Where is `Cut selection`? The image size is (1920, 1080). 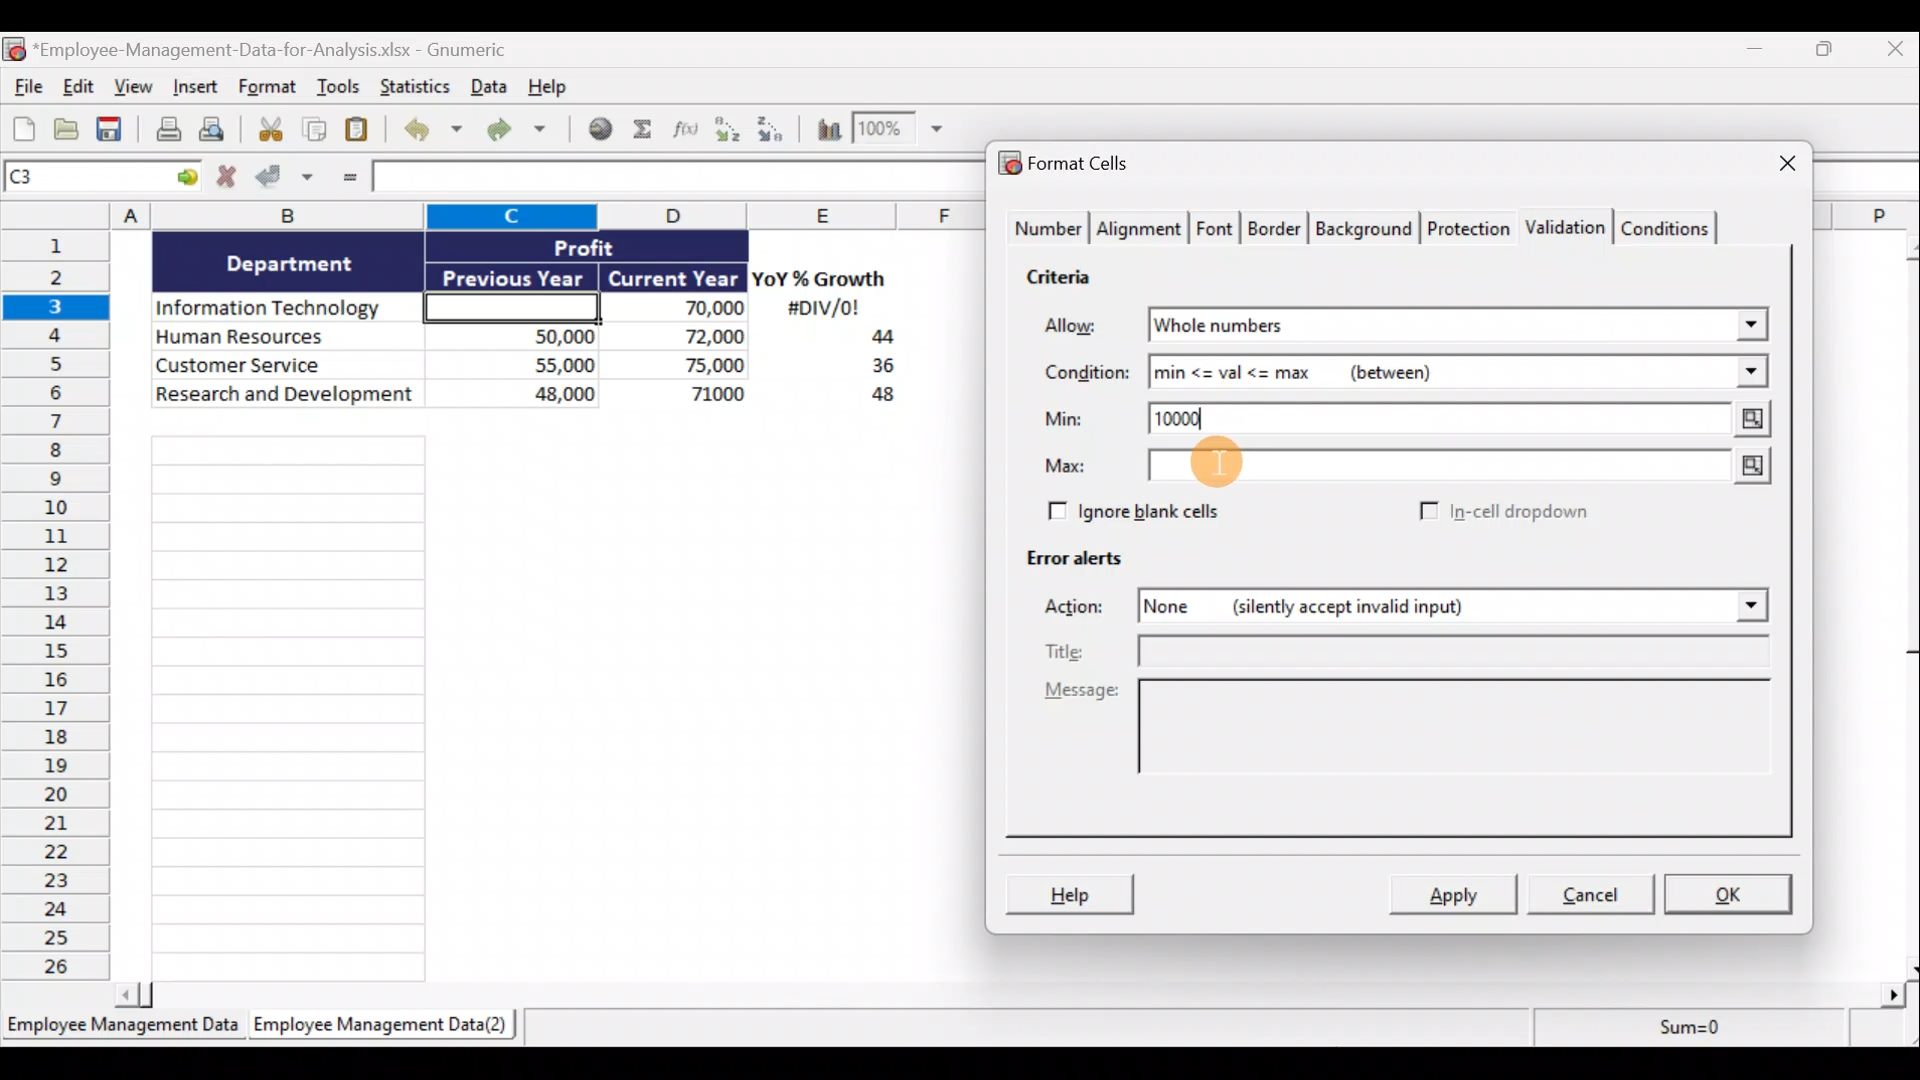 Cut selection is located at coordinates (269, 130).